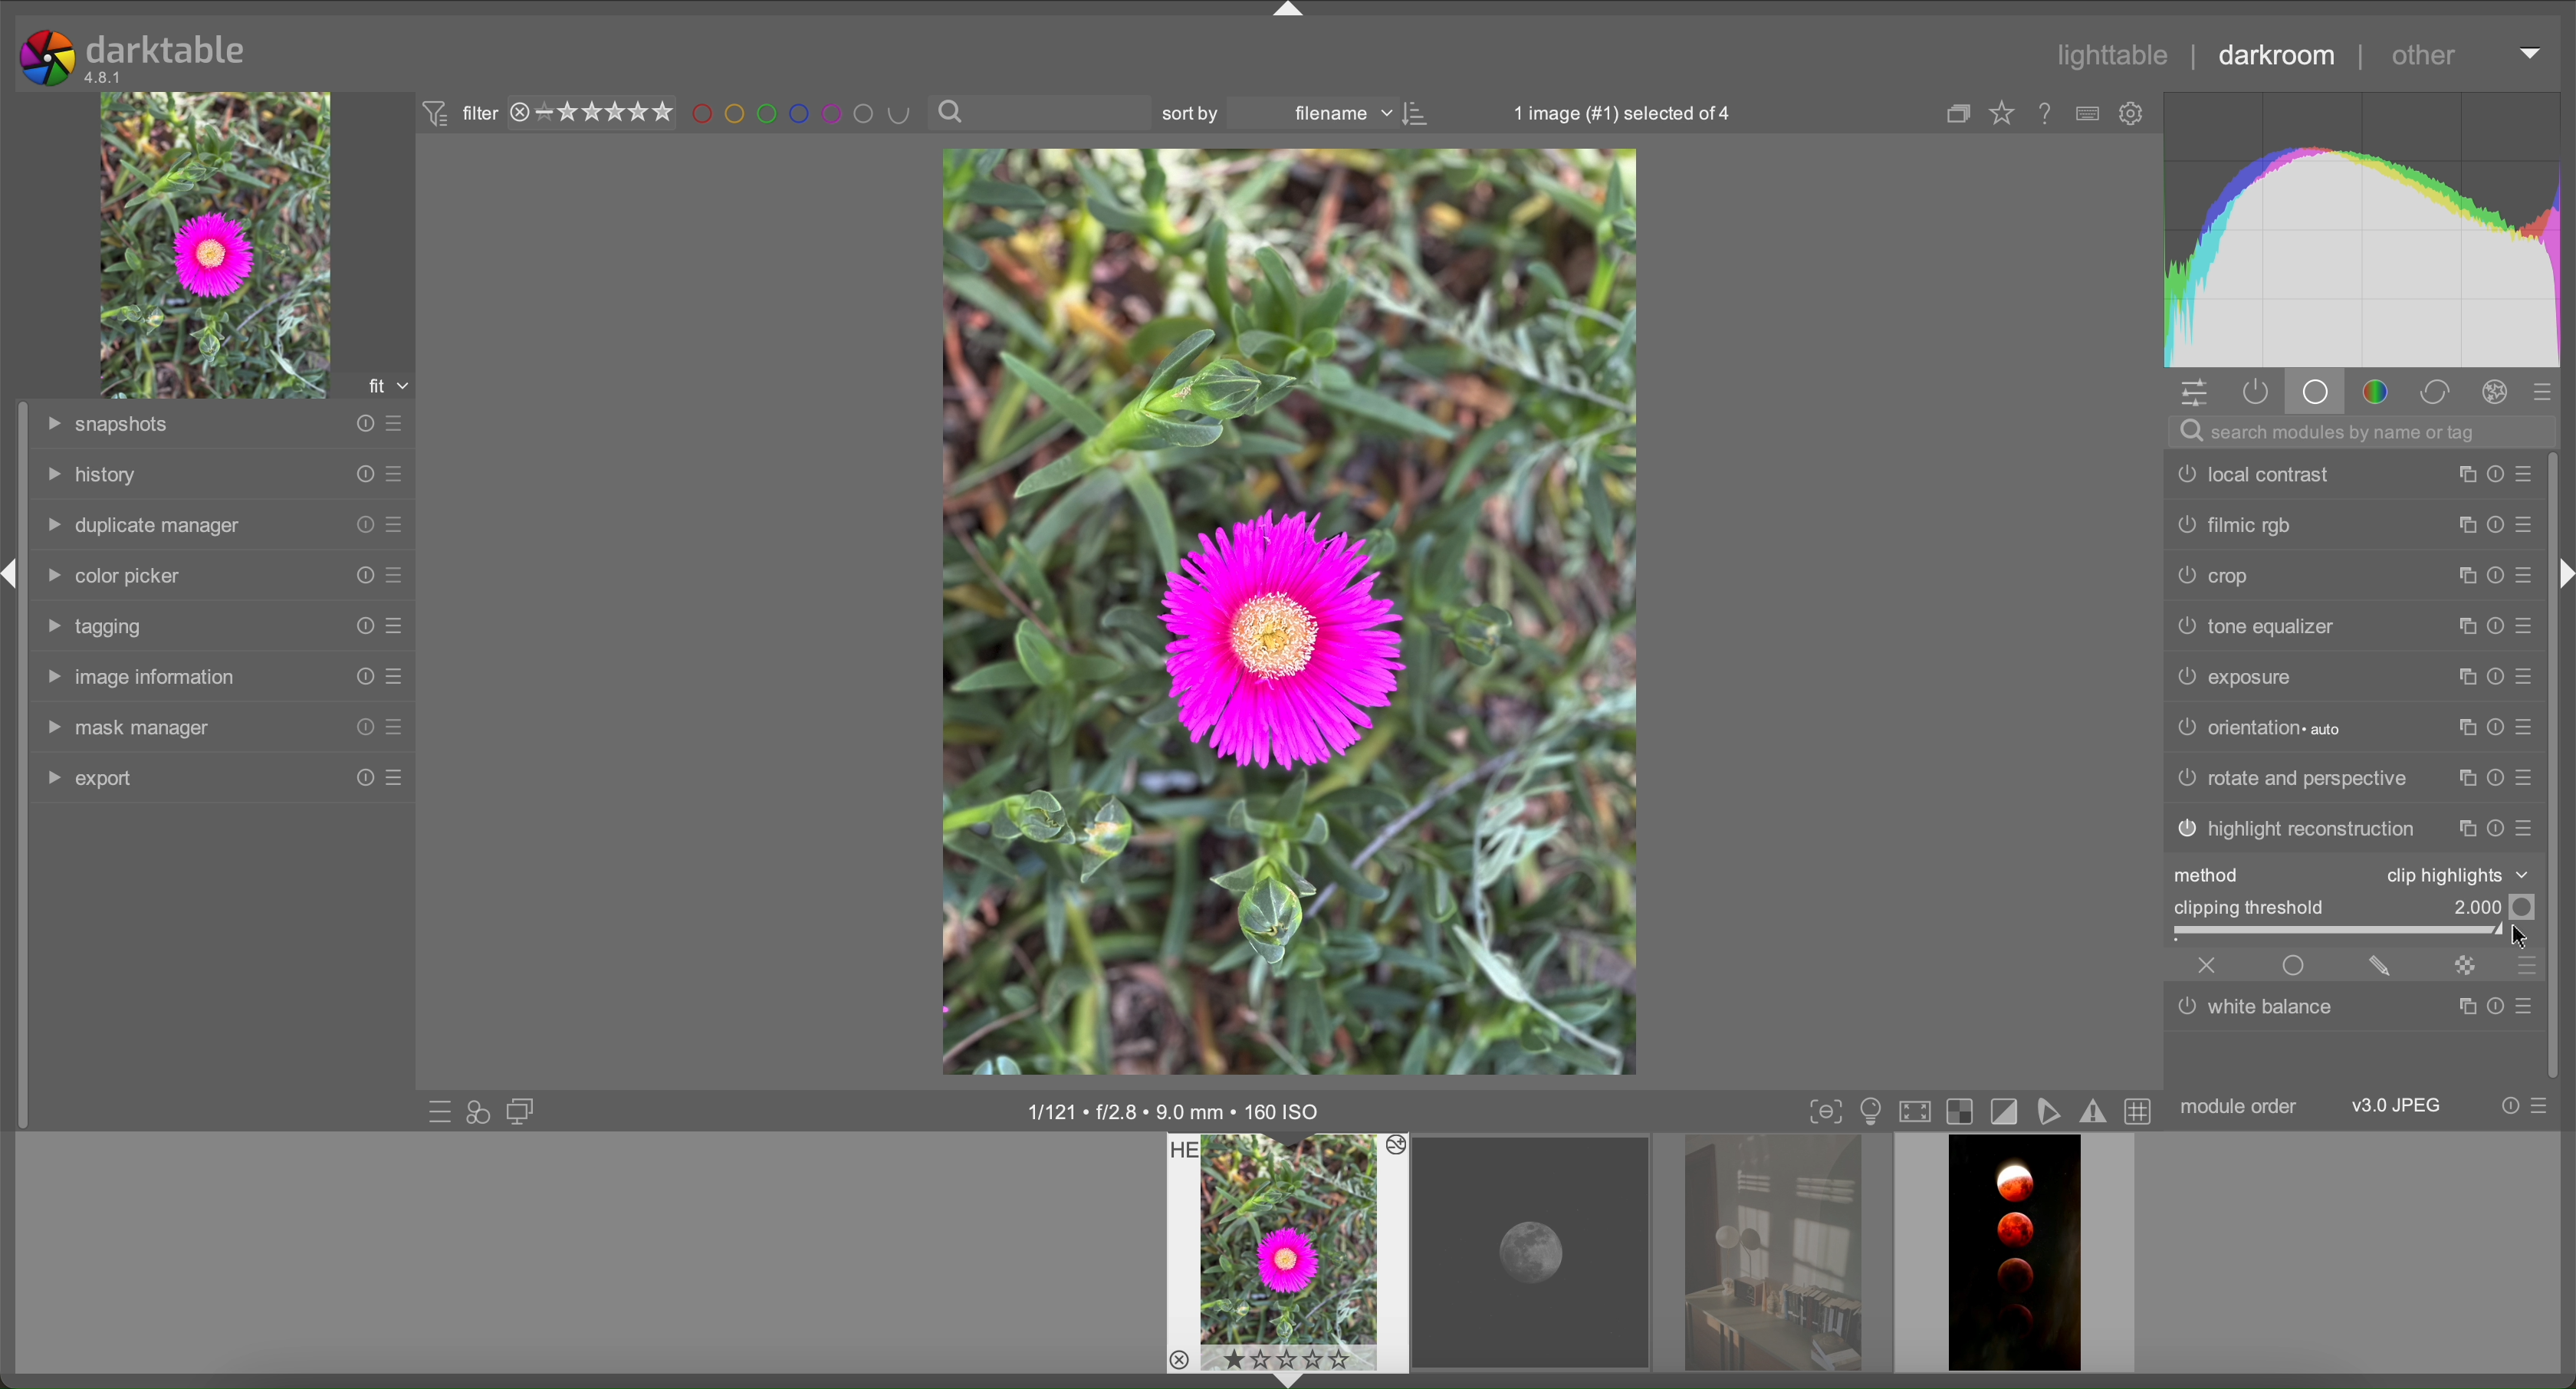  Describe the element at coordinates (2097, 1115) in the screenshot. I see `gamut checking` at that location.